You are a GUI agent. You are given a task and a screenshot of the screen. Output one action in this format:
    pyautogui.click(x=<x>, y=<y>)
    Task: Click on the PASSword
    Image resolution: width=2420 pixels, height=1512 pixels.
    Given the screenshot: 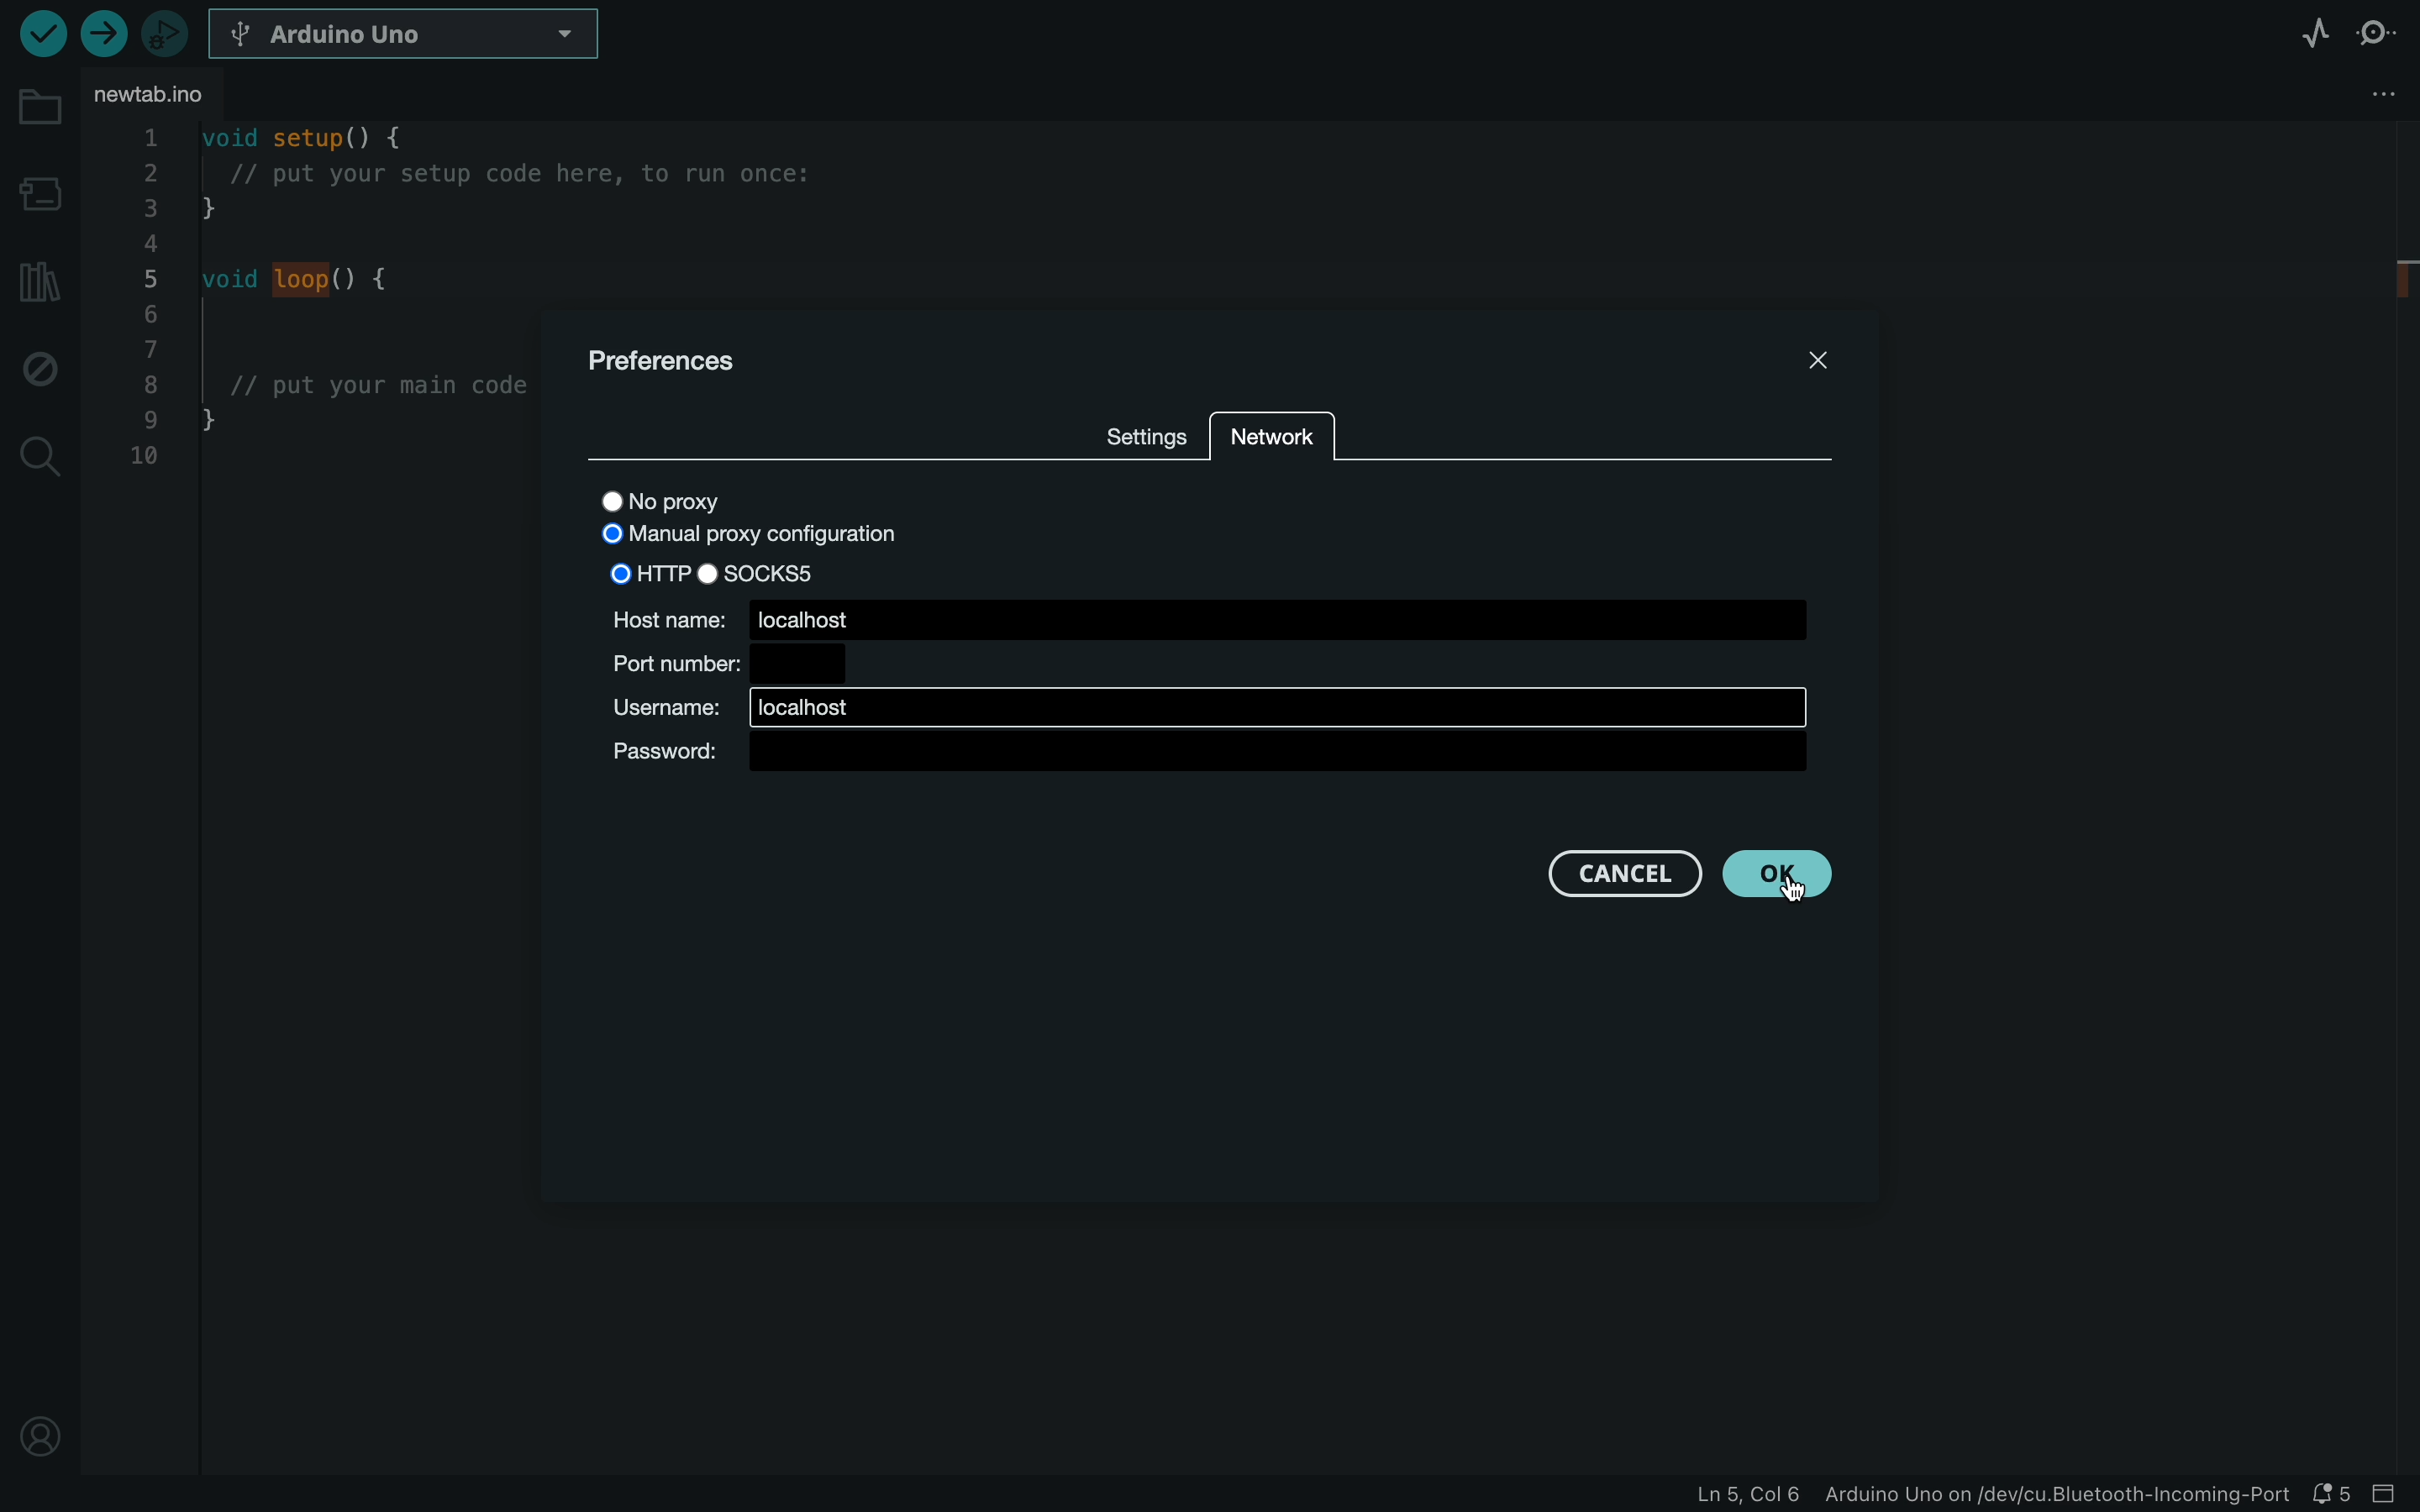 What is the action you would take?
    pyautogui.click(x=1207, y=754)
    